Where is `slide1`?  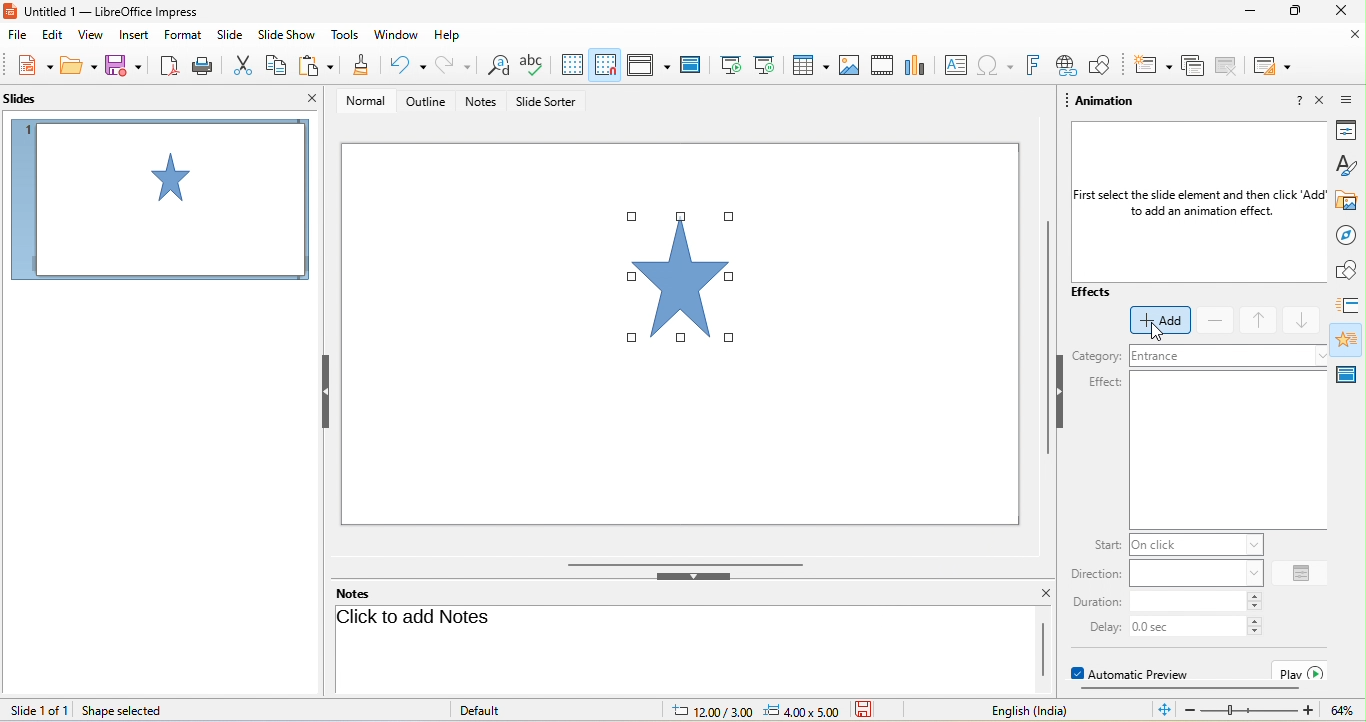 slide1 is located at coordinates (159, 203).